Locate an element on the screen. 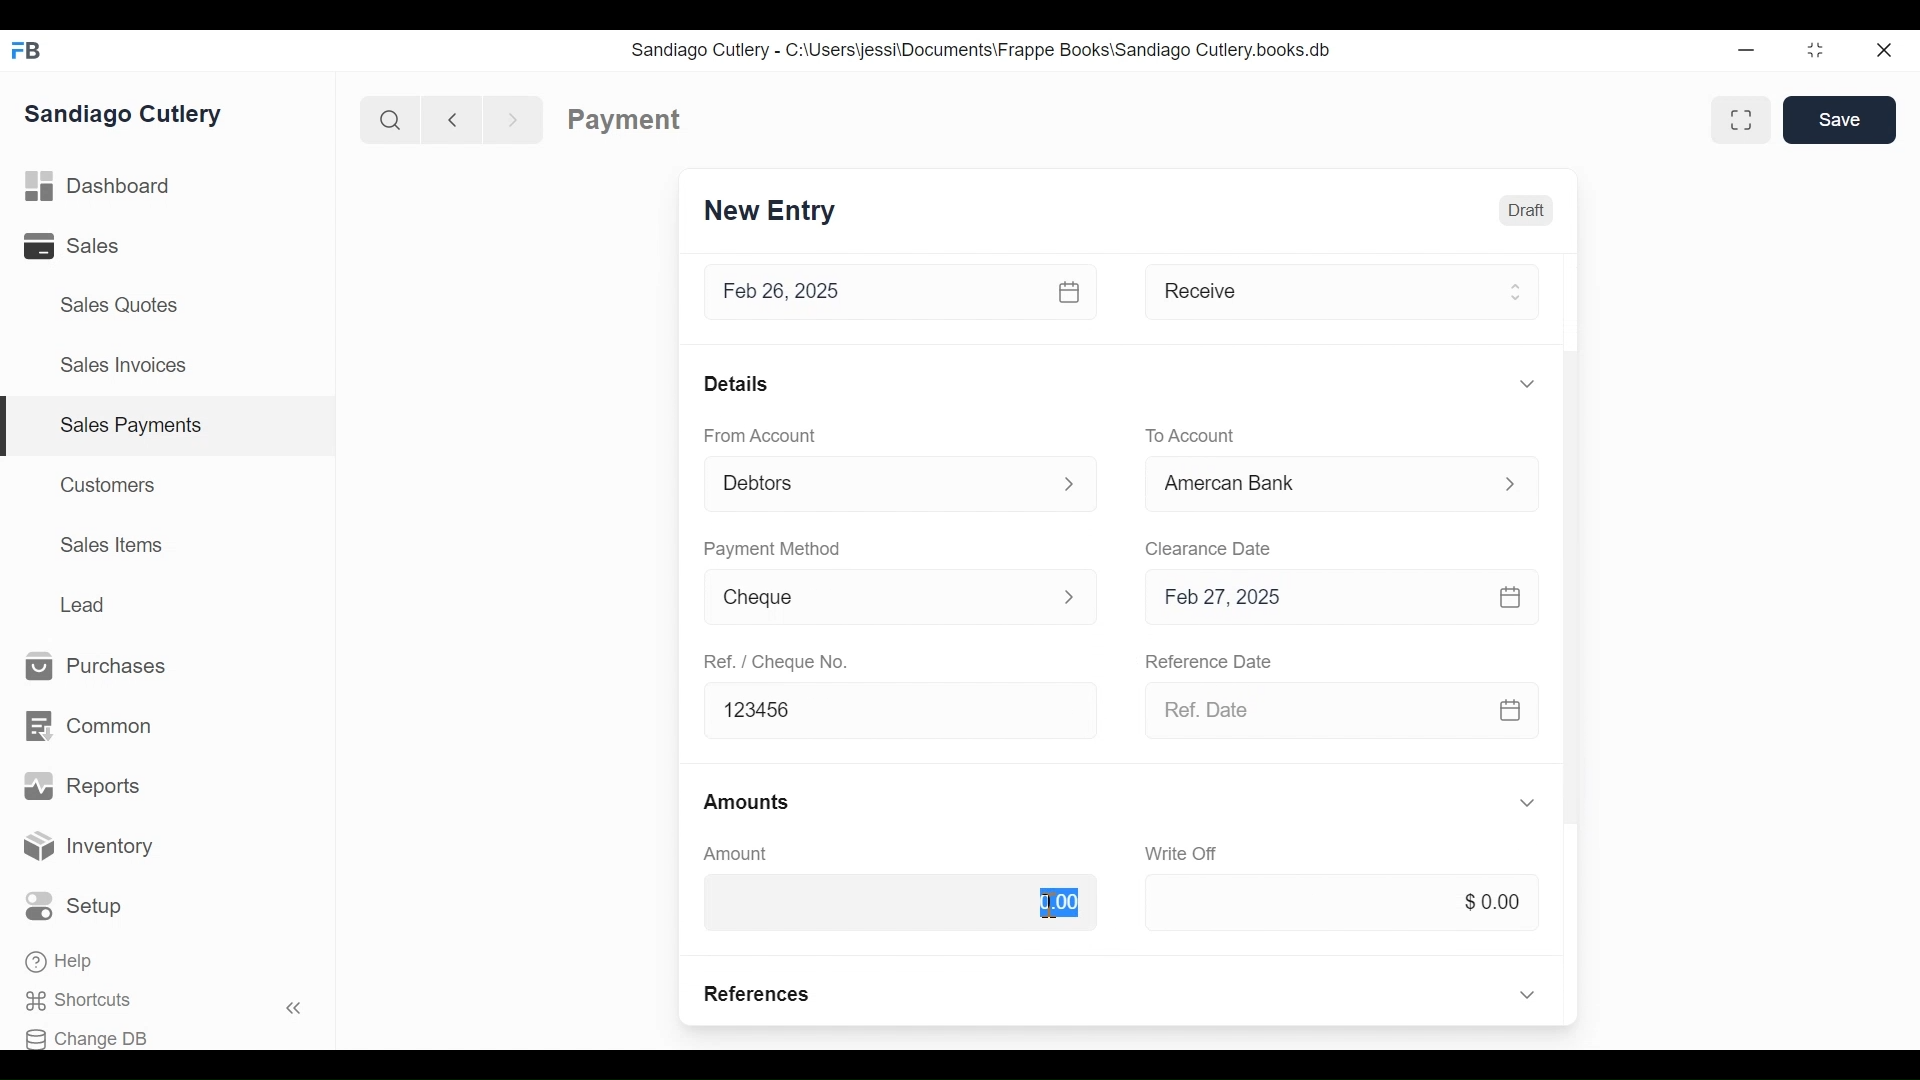  | Sales Payments is located at coordinates (170, 427).